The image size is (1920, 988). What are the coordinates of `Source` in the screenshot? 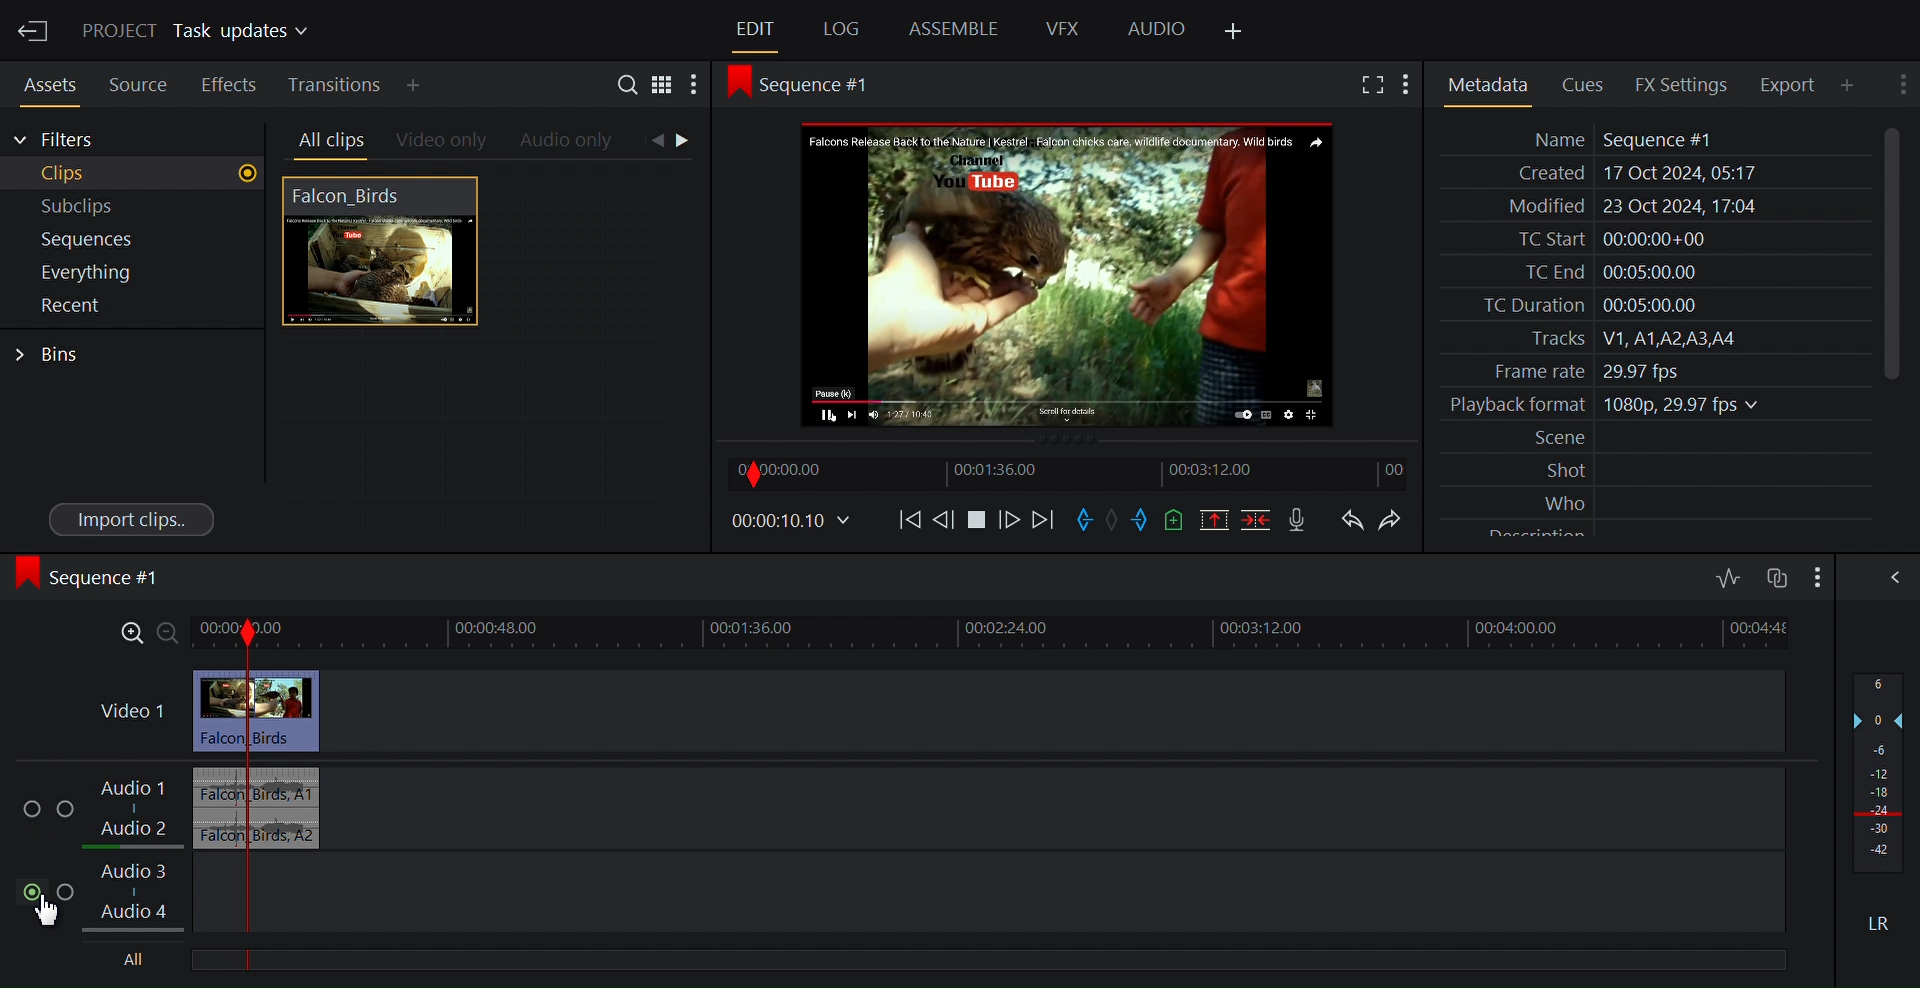 It's located at (139, 82).